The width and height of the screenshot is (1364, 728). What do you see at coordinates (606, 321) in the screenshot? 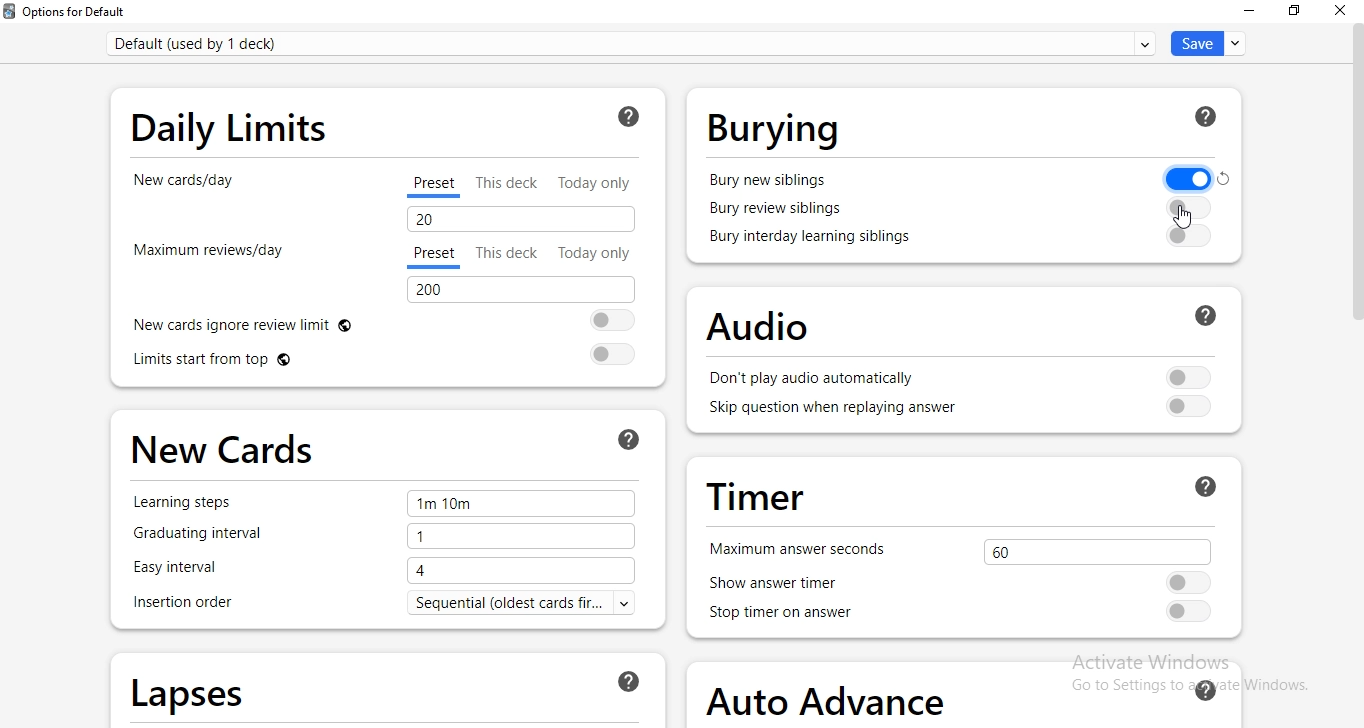
I see `Toggle` at bounding box center [606, 321].